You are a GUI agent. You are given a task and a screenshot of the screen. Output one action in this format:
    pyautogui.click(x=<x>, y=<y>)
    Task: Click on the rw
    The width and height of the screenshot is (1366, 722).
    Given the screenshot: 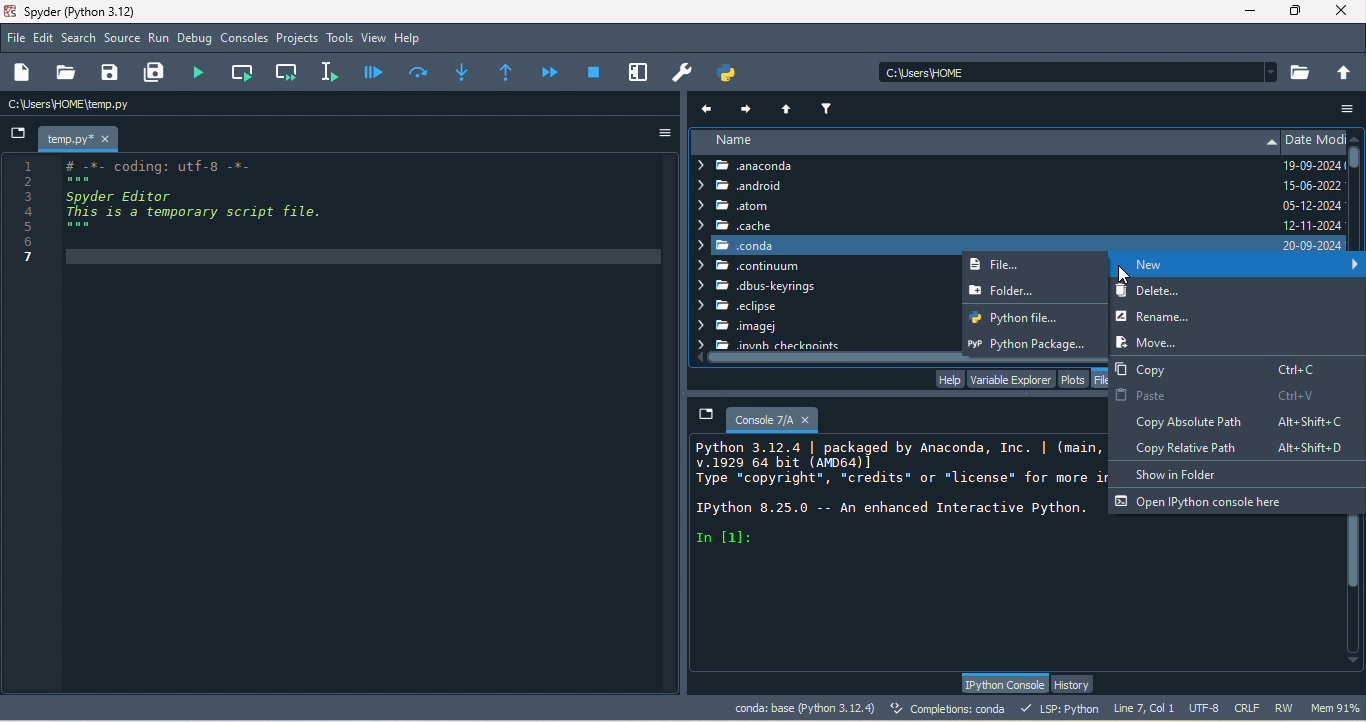 What is the action you would take?
    pyautogui.click(x=1286, y=708)
    